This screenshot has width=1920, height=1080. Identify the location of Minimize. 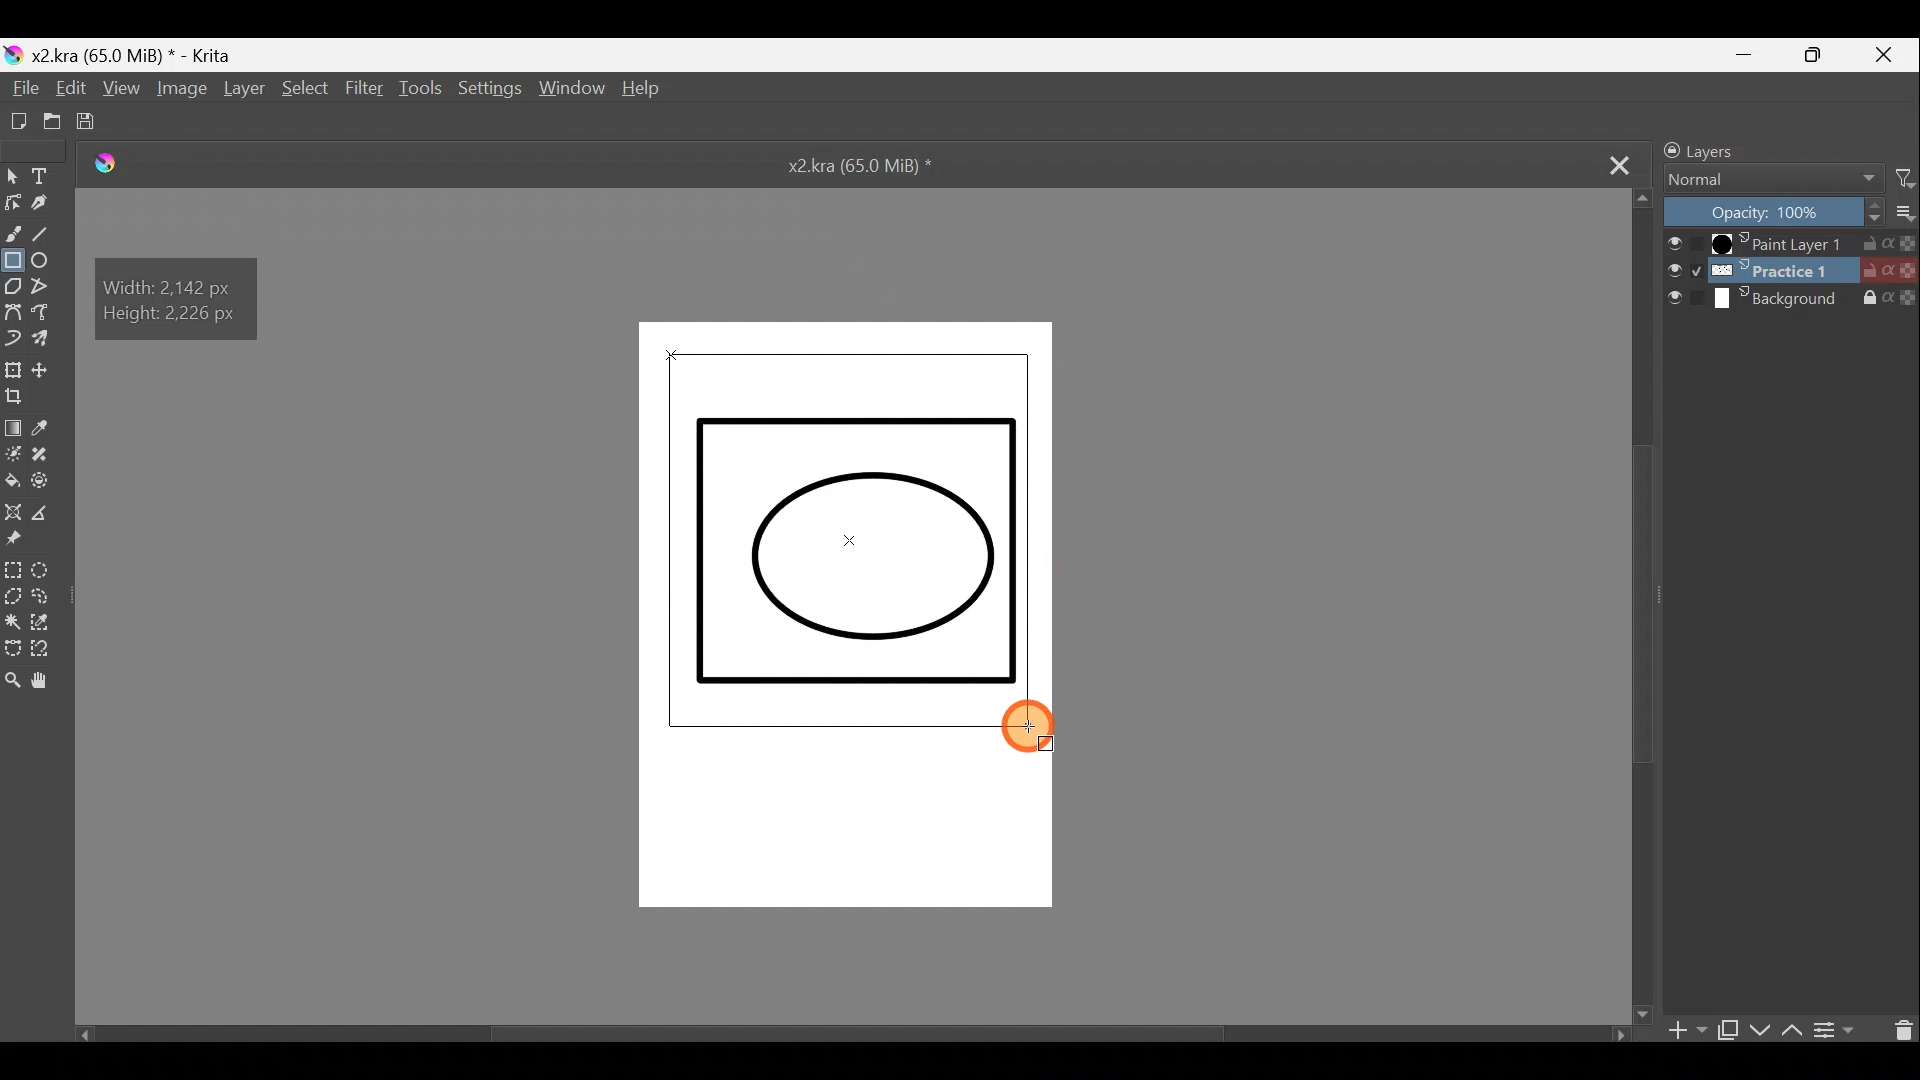
(1737, 53).